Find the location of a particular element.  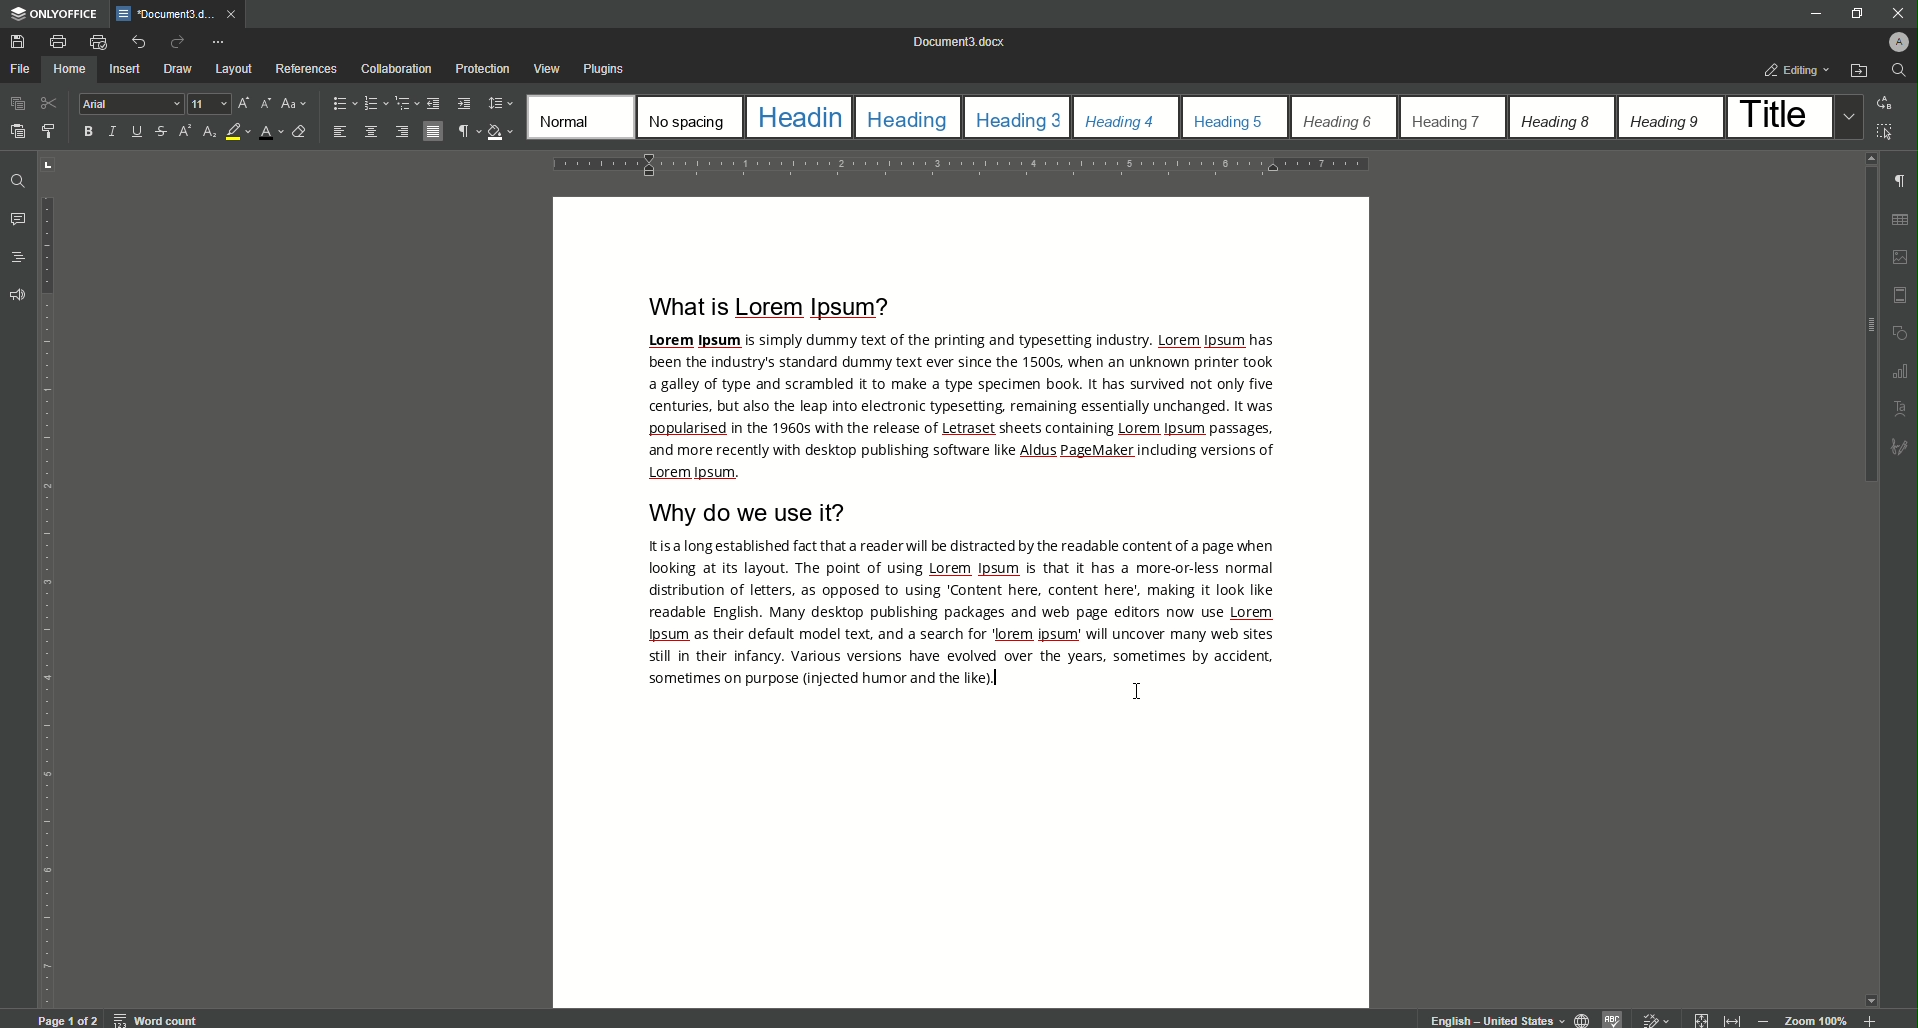

Restore is located at coordinates (1856, 12).